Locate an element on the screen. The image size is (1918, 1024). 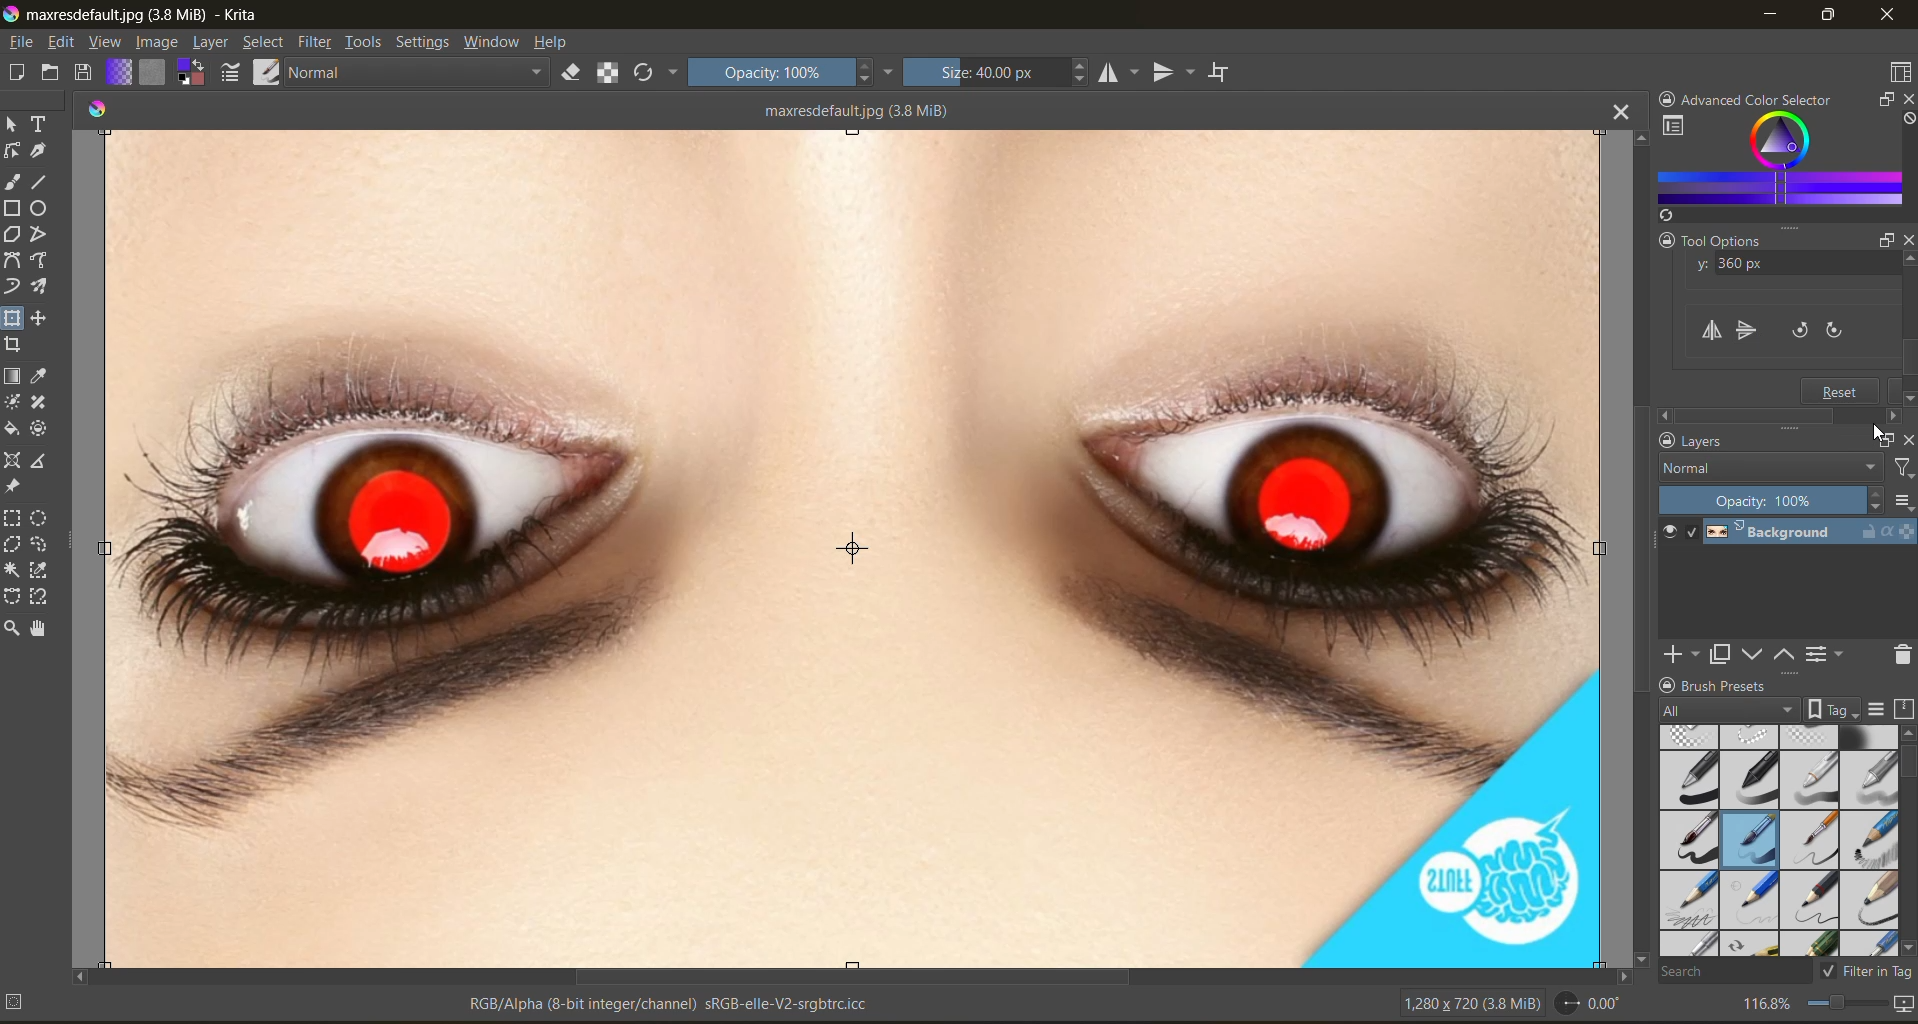
settings is located at coordinates (425, 42).